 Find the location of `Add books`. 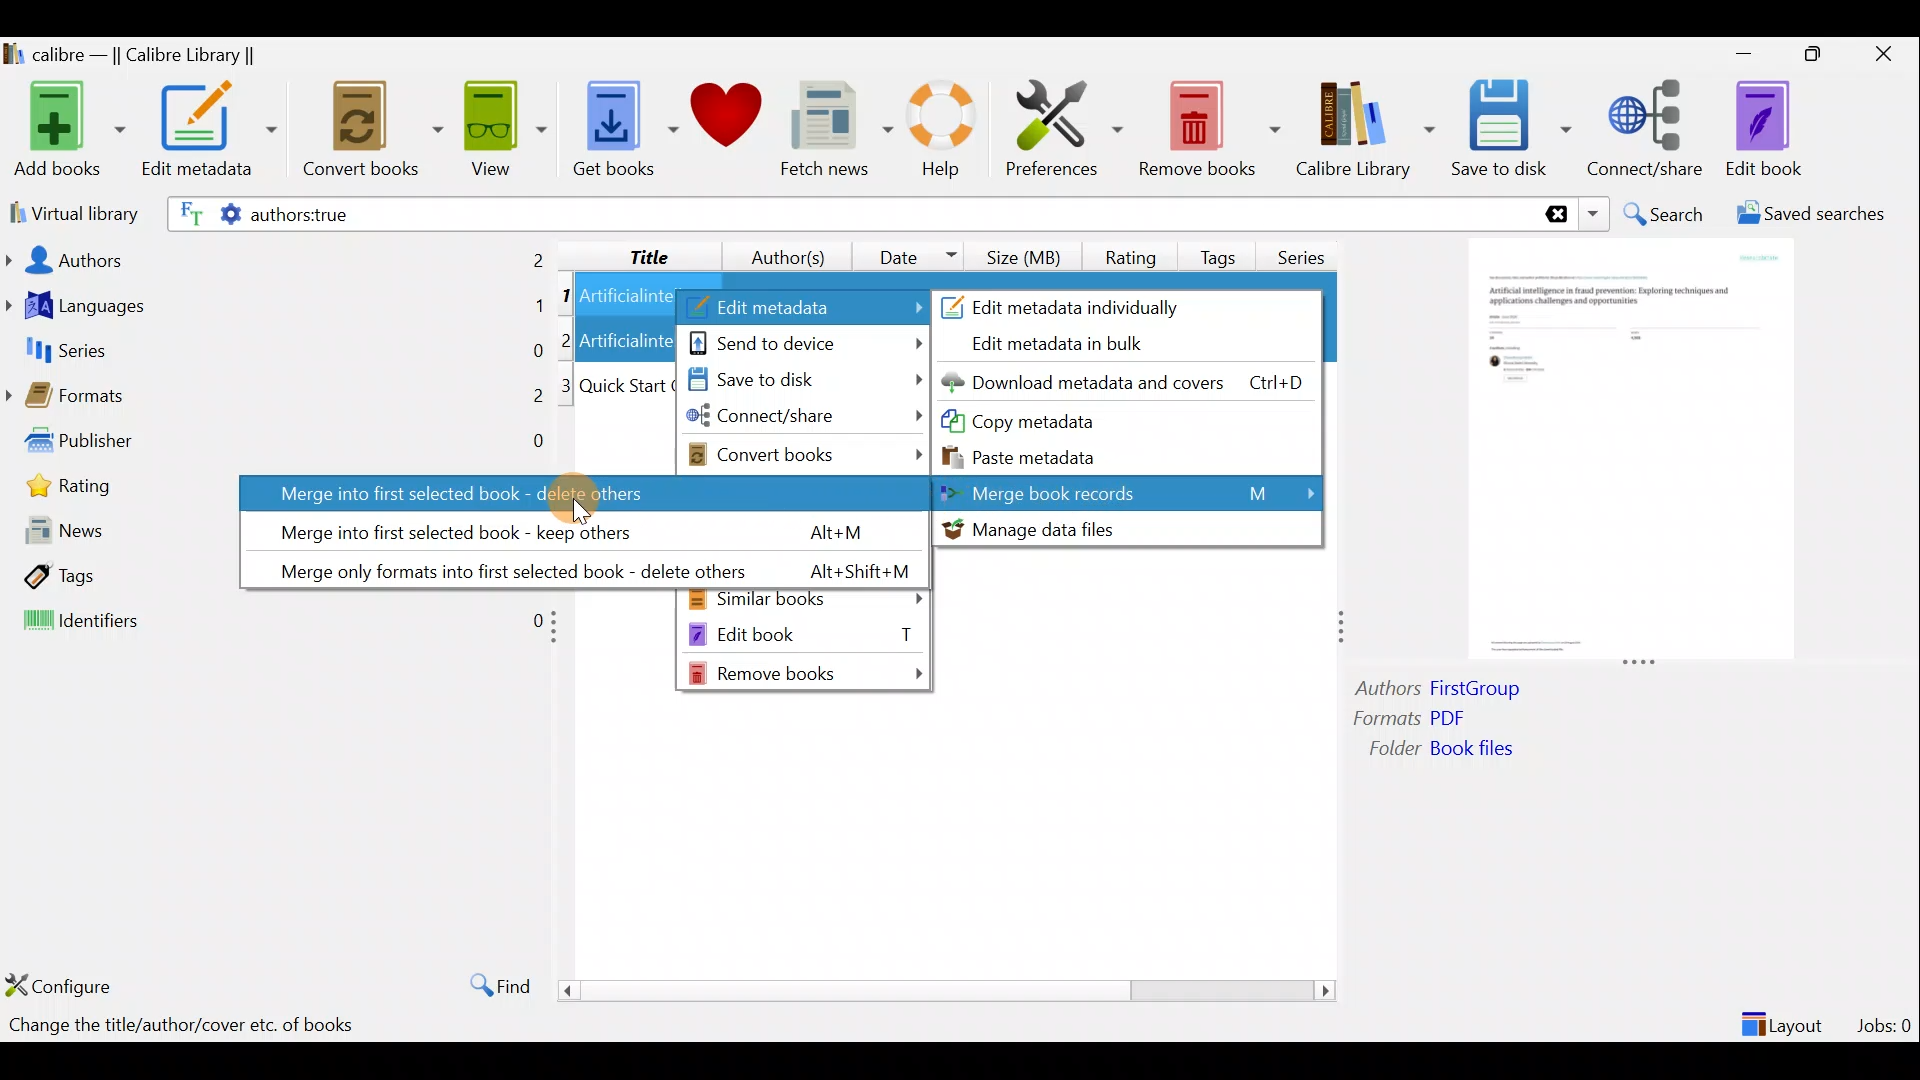

Add books is located at coordinates (66, 131).